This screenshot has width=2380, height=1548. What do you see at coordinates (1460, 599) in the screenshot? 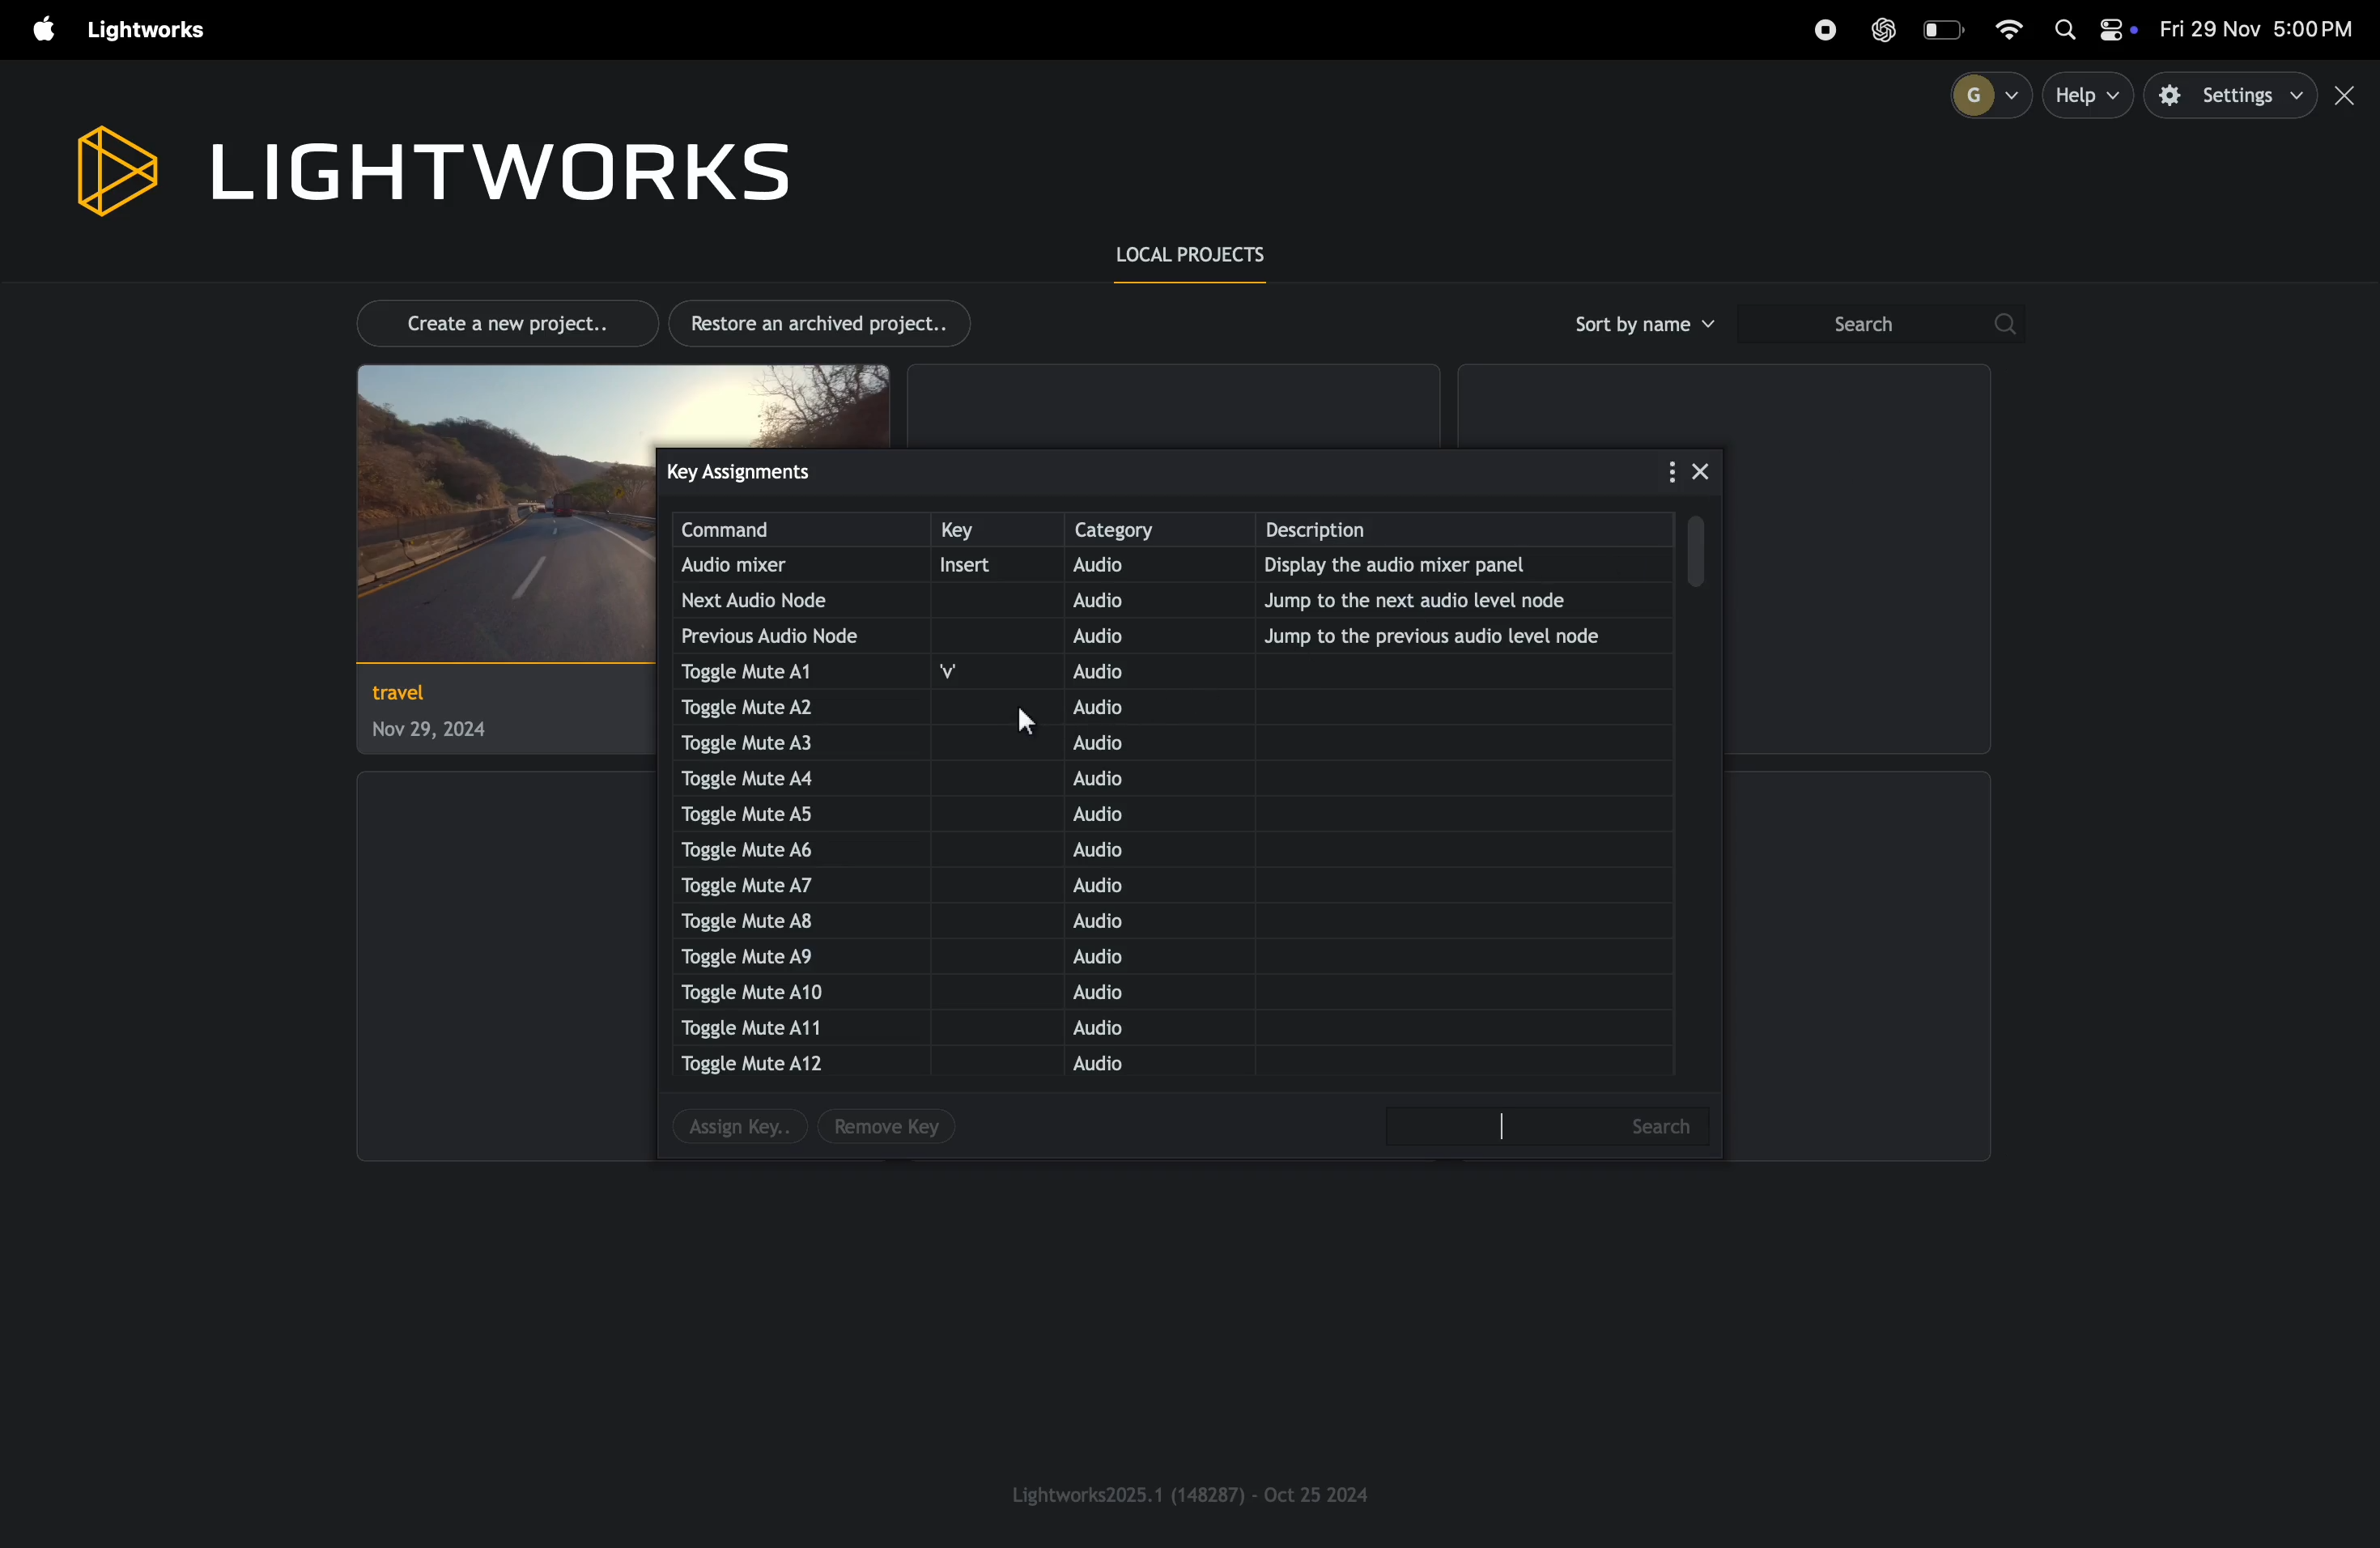
I see `jump to the next audio` at bounding box center [1460, 599].